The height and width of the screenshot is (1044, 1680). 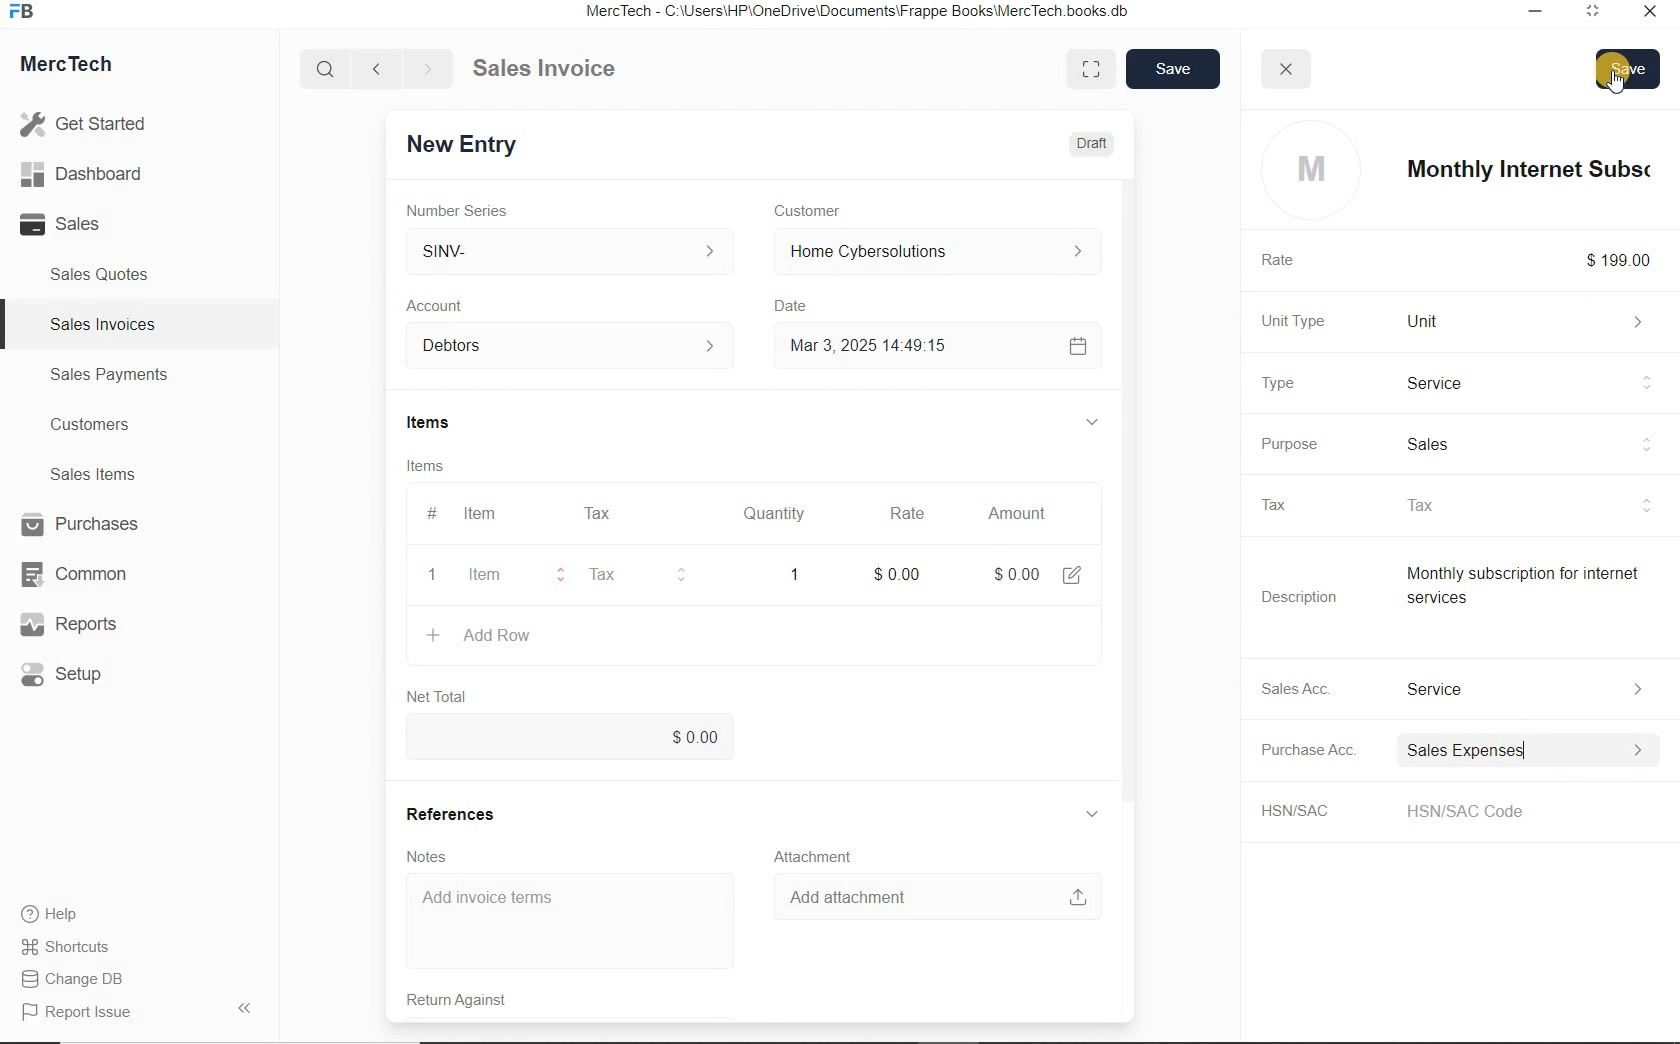 What do you see at coordinates (490, 577) in the screenshot?
I see `item` at bounding box center [490, 577].